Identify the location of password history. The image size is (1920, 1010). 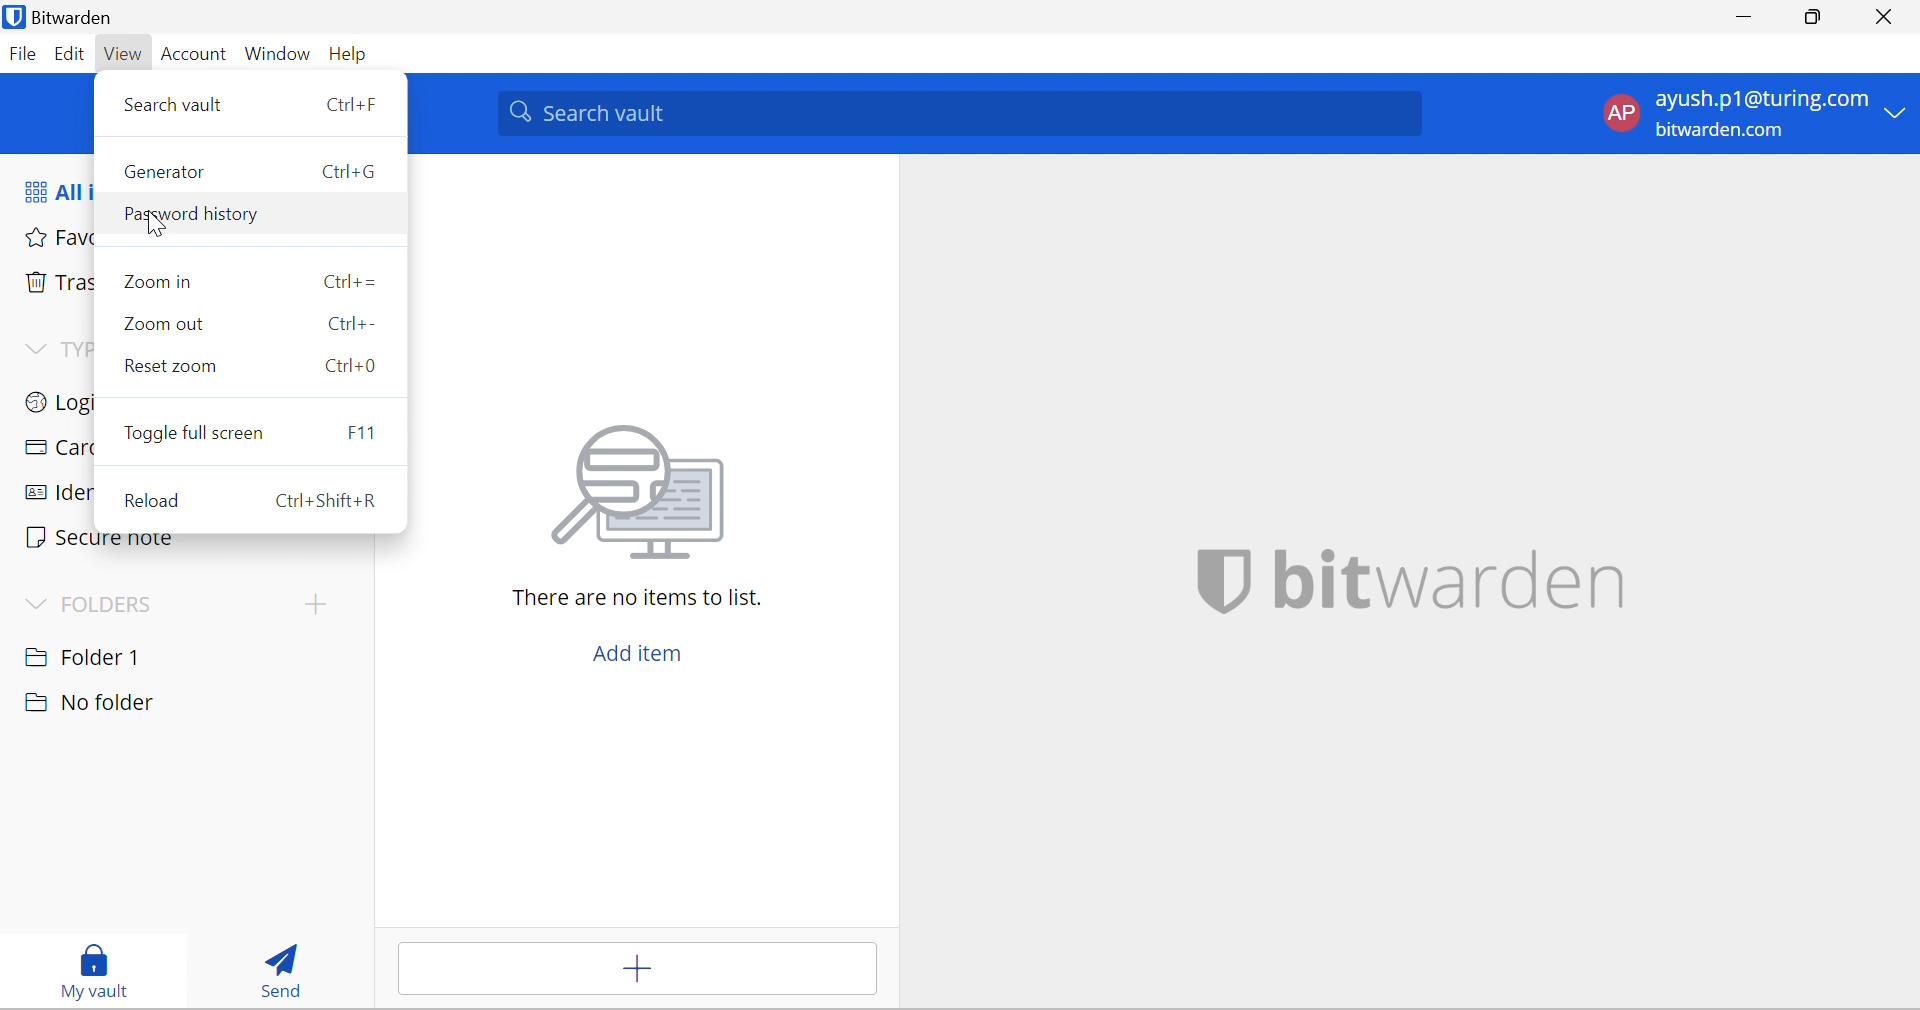
(247, 216).